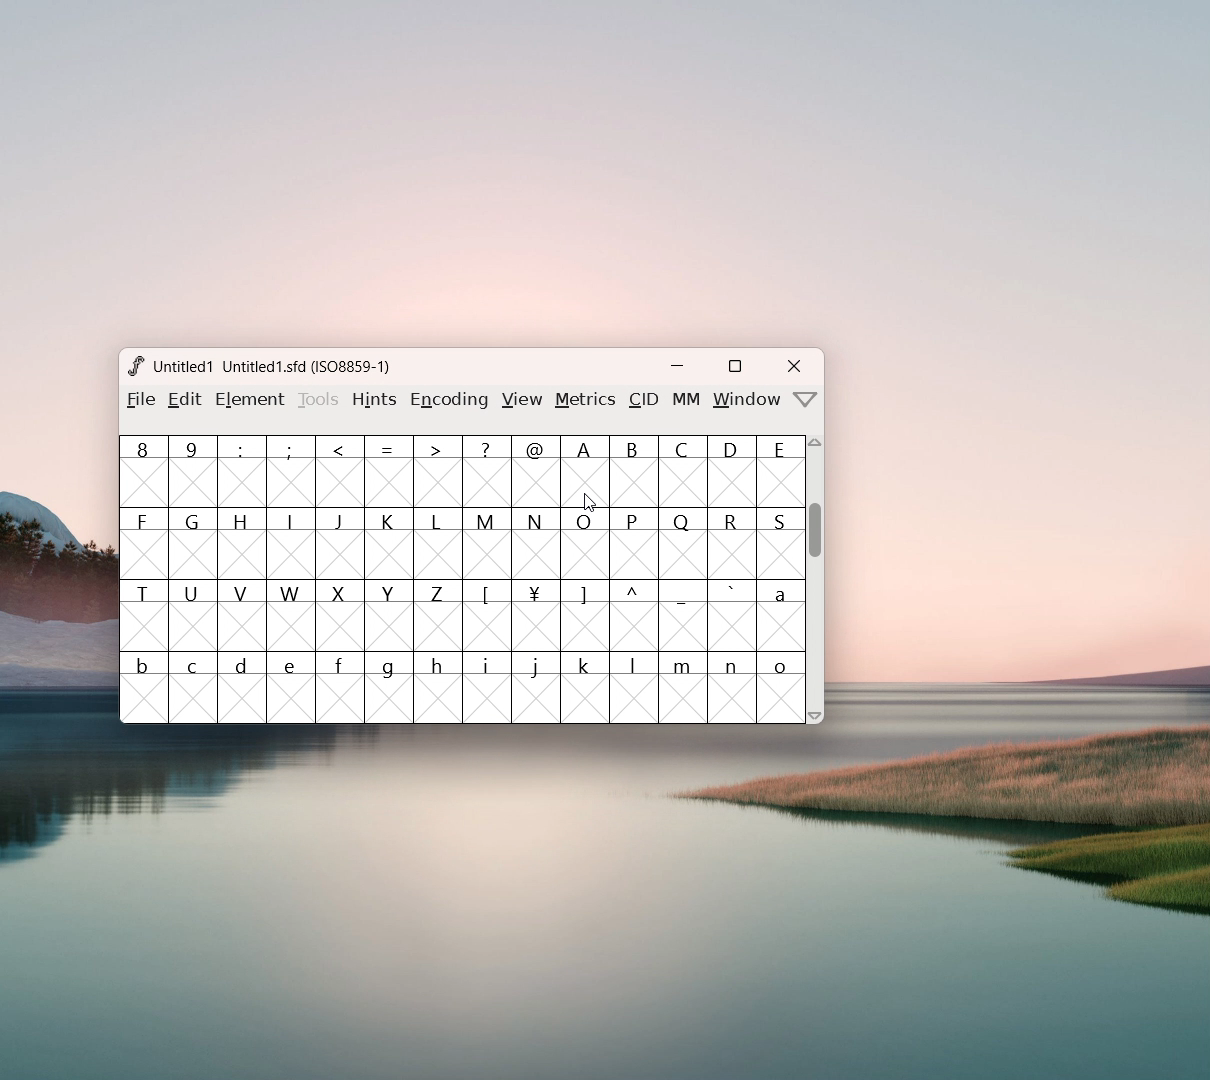 This screenshot has height=1080, width=1210. Describe the element at coordinates (194, 471) in the screenshot. I see `9` at that location.